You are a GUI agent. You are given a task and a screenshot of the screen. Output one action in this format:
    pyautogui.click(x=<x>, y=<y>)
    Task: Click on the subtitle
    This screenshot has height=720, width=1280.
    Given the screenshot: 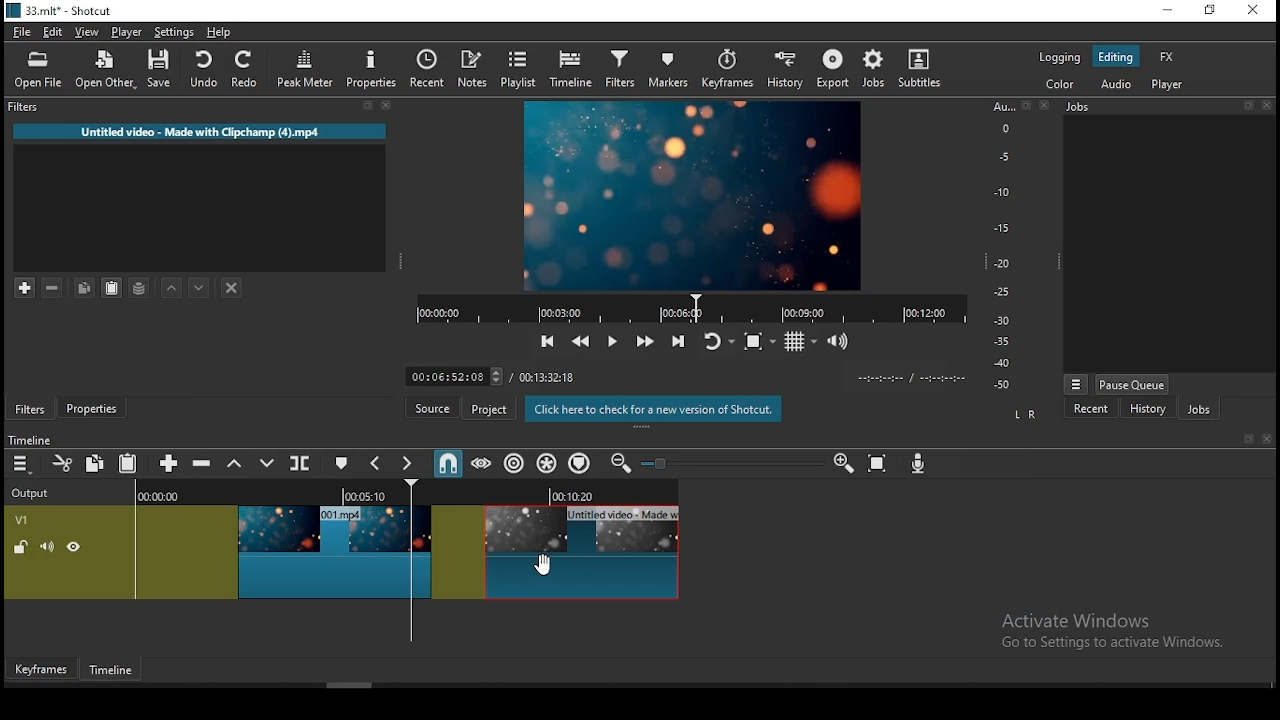 What is the action you would take?
    pyautogui.click(x=919, y=70)
    